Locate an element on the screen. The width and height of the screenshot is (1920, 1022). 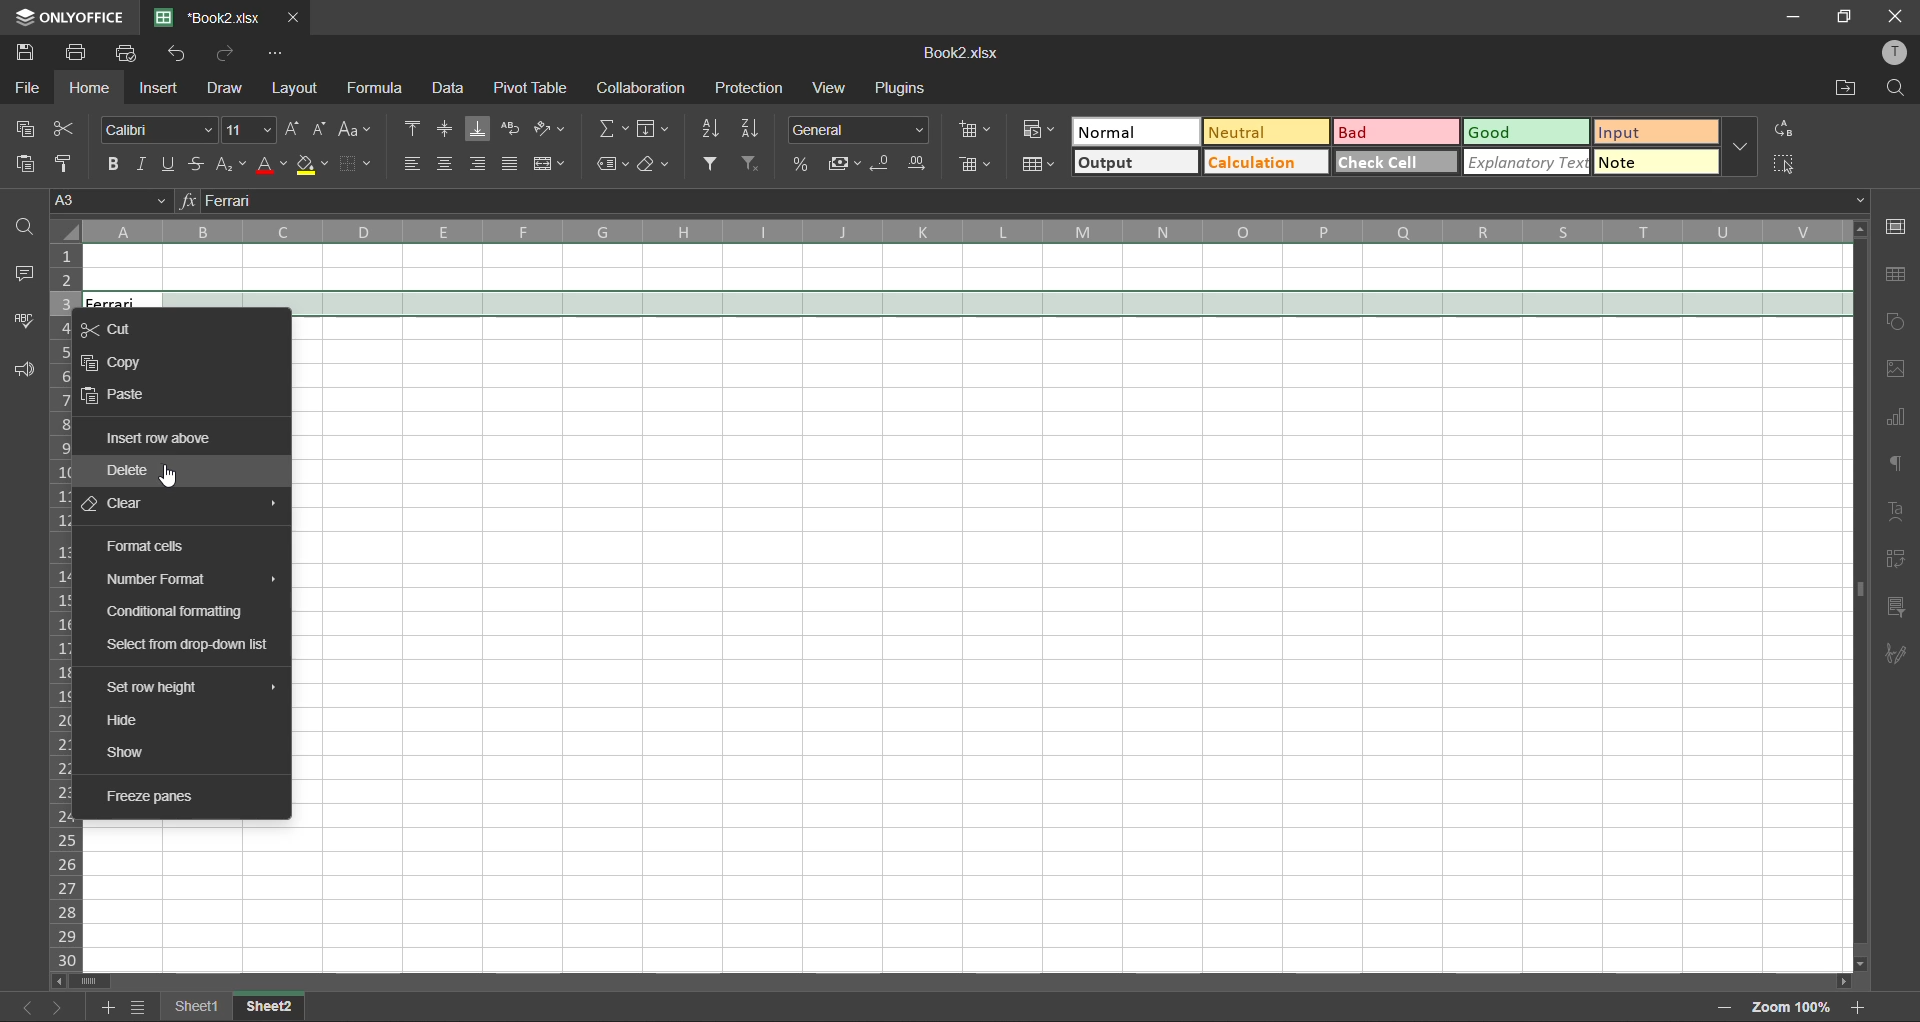
show is located at coordinates (135, 754).